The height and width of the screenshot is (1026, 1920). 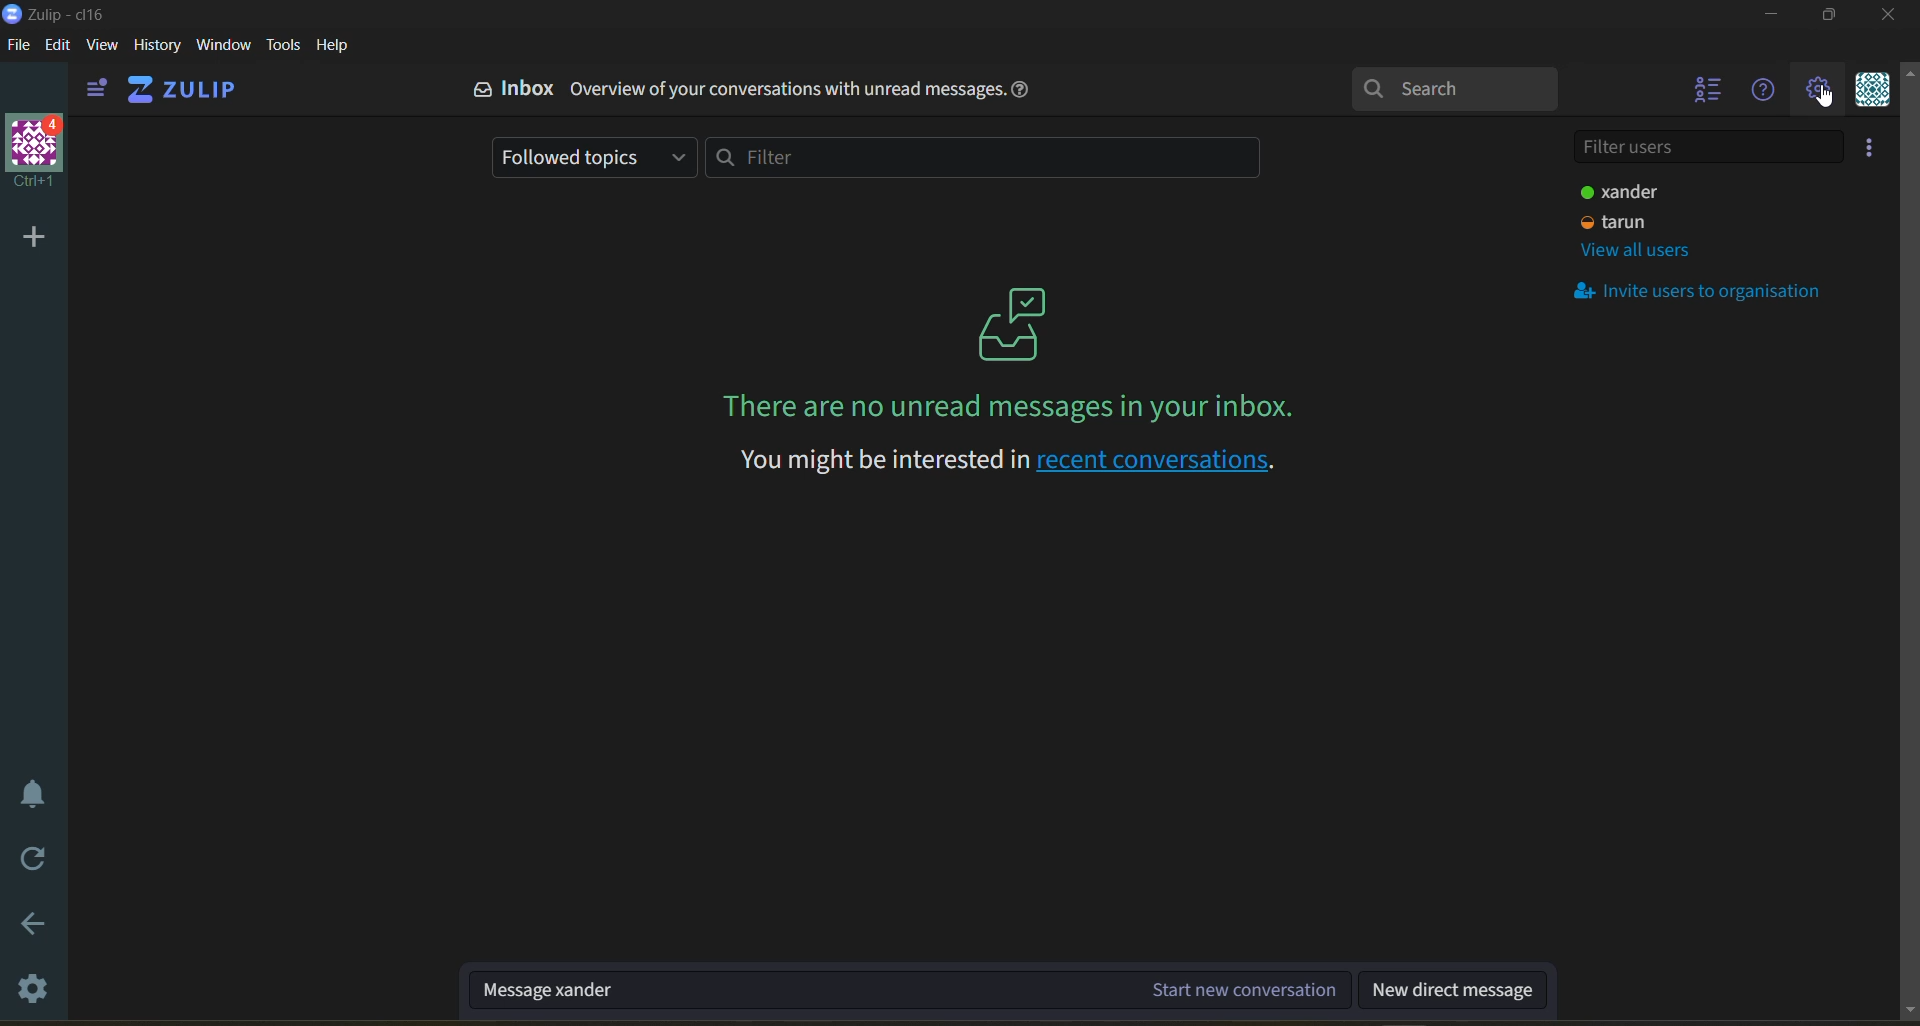 What do you see at coordinates (1711, 290) in the screenshot?
I see `invite users to organisation` at bounding box center [1711, 290].